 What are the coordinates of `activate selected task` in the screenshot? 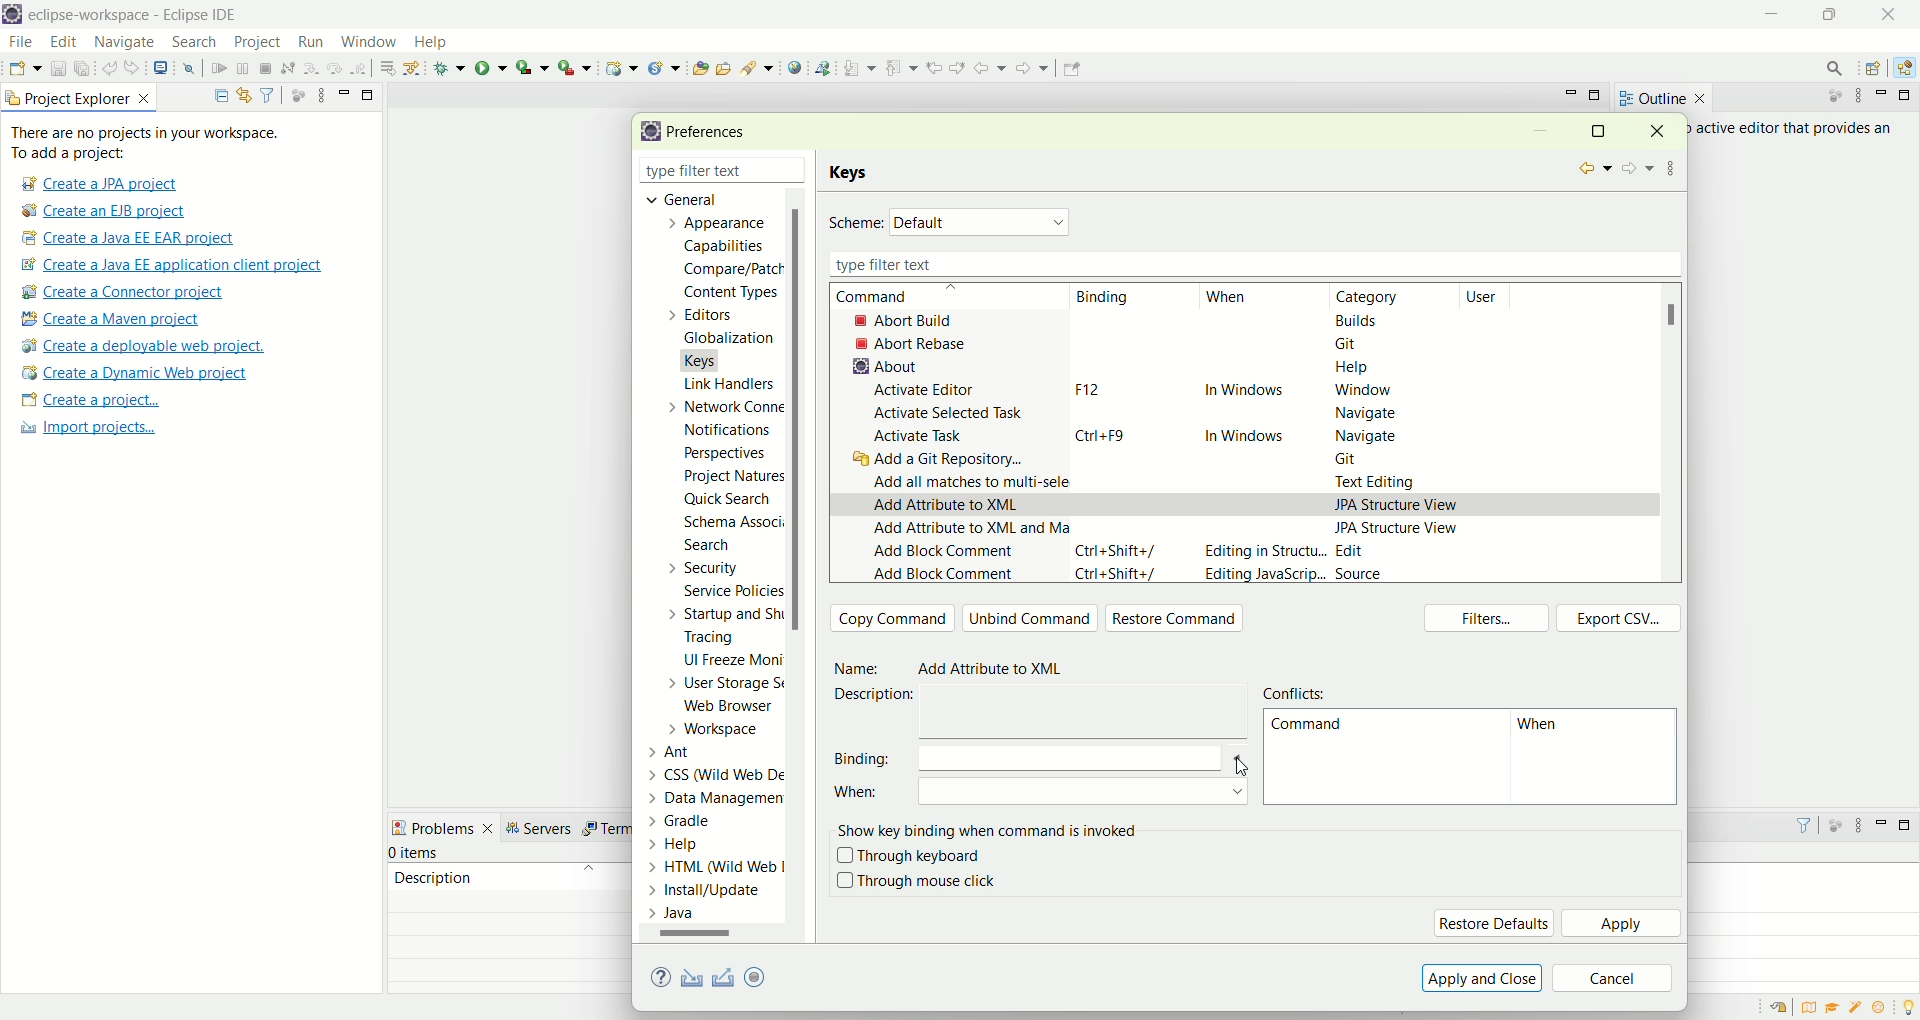 It's located at (950, 412).